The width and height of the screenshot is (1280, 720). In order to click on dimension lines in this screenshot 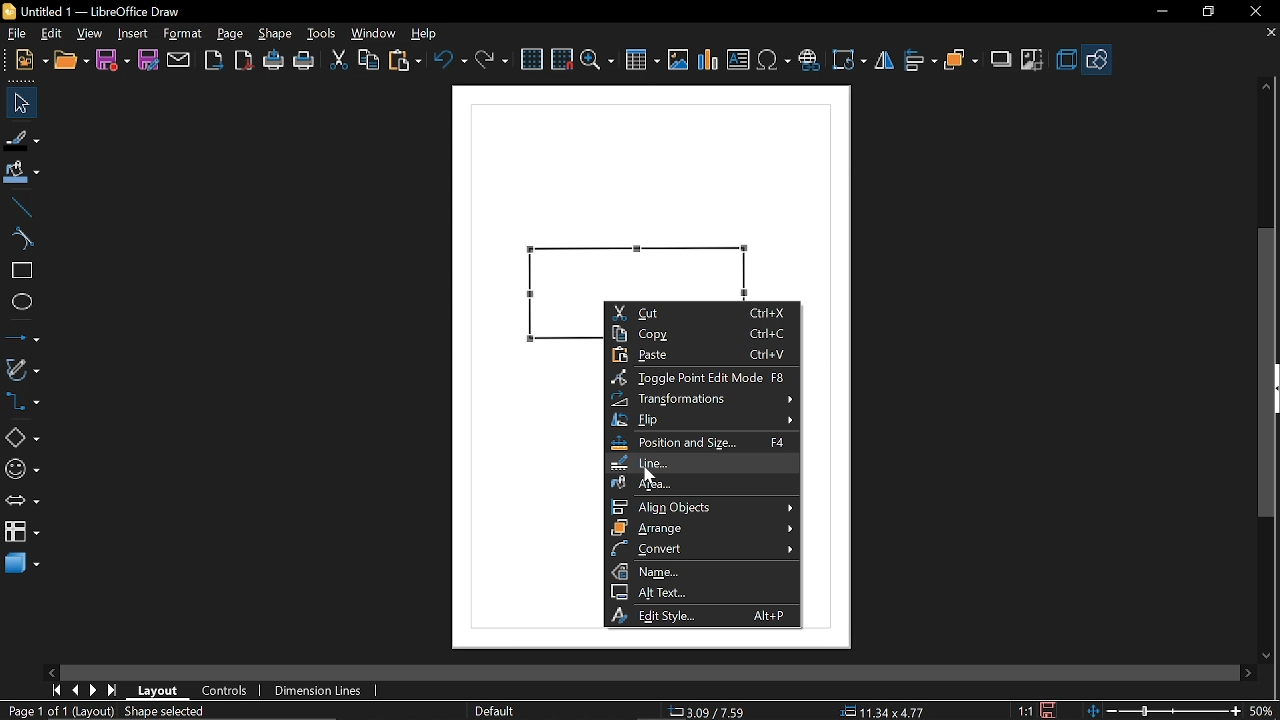, I will do `click(320, 691)`.